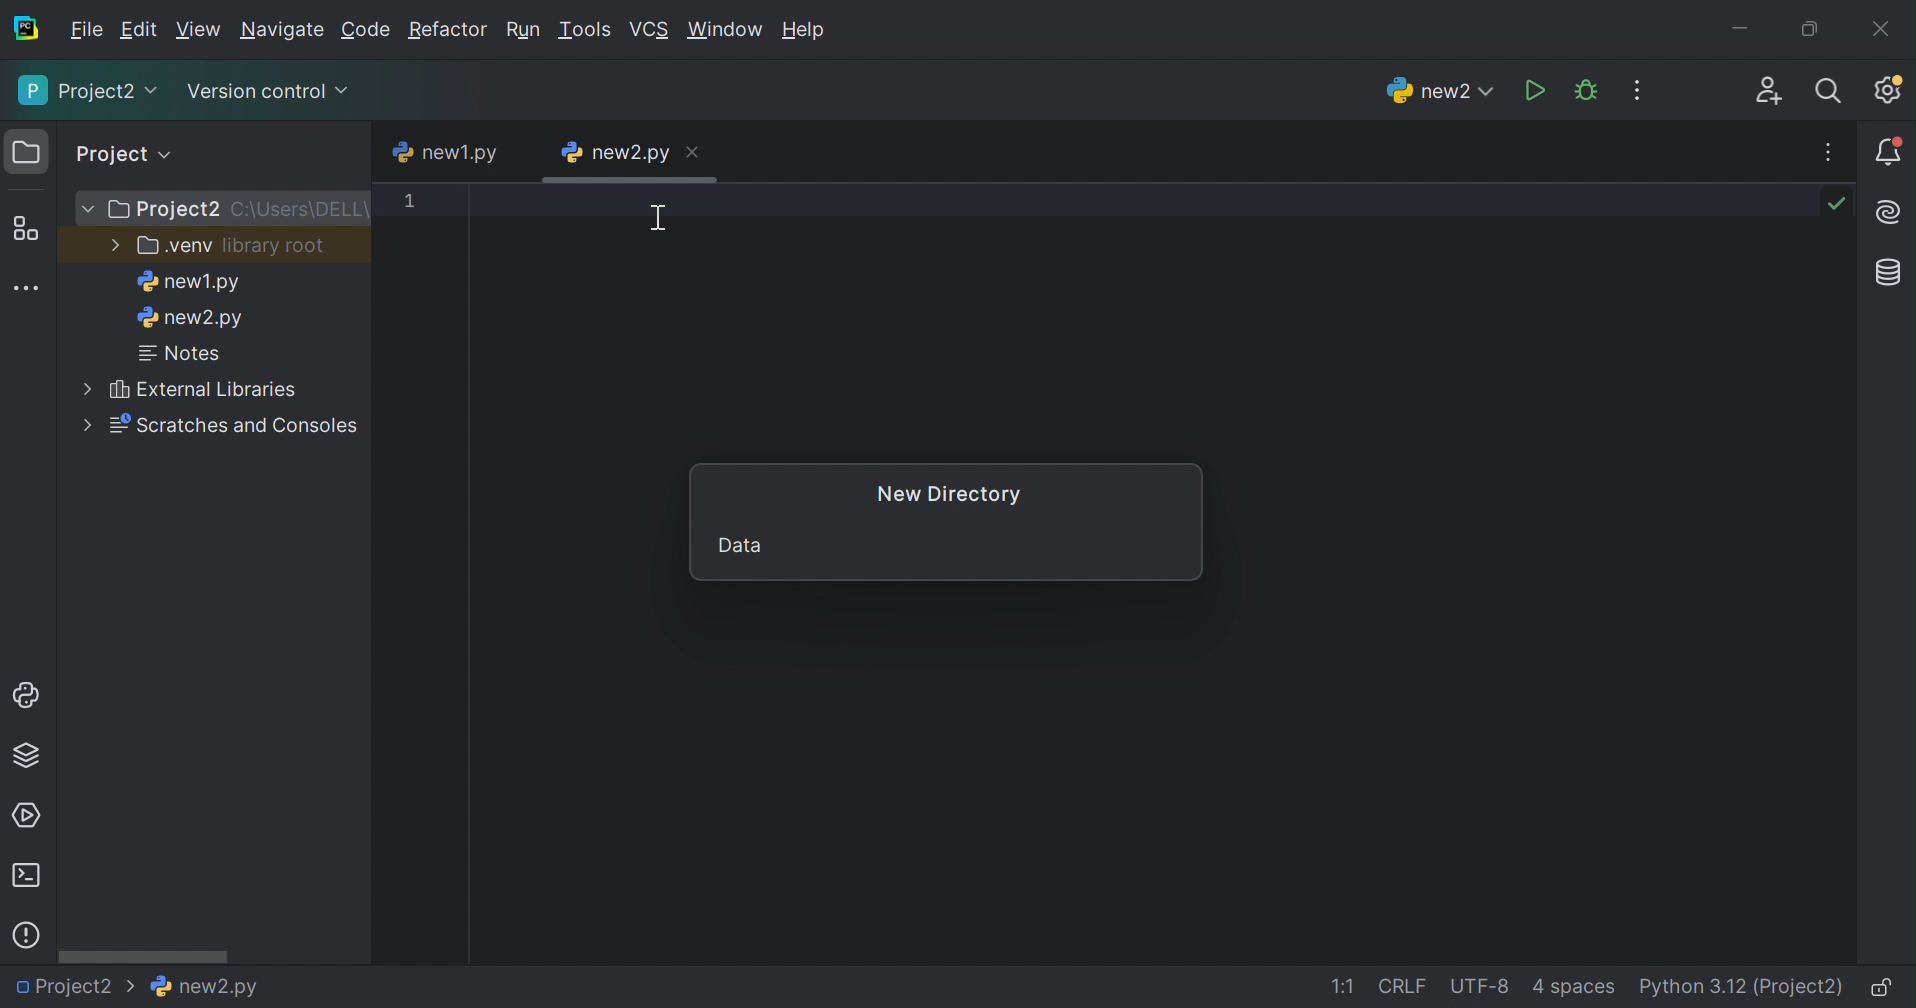  I want to click on More actions, so click(1640, 89).